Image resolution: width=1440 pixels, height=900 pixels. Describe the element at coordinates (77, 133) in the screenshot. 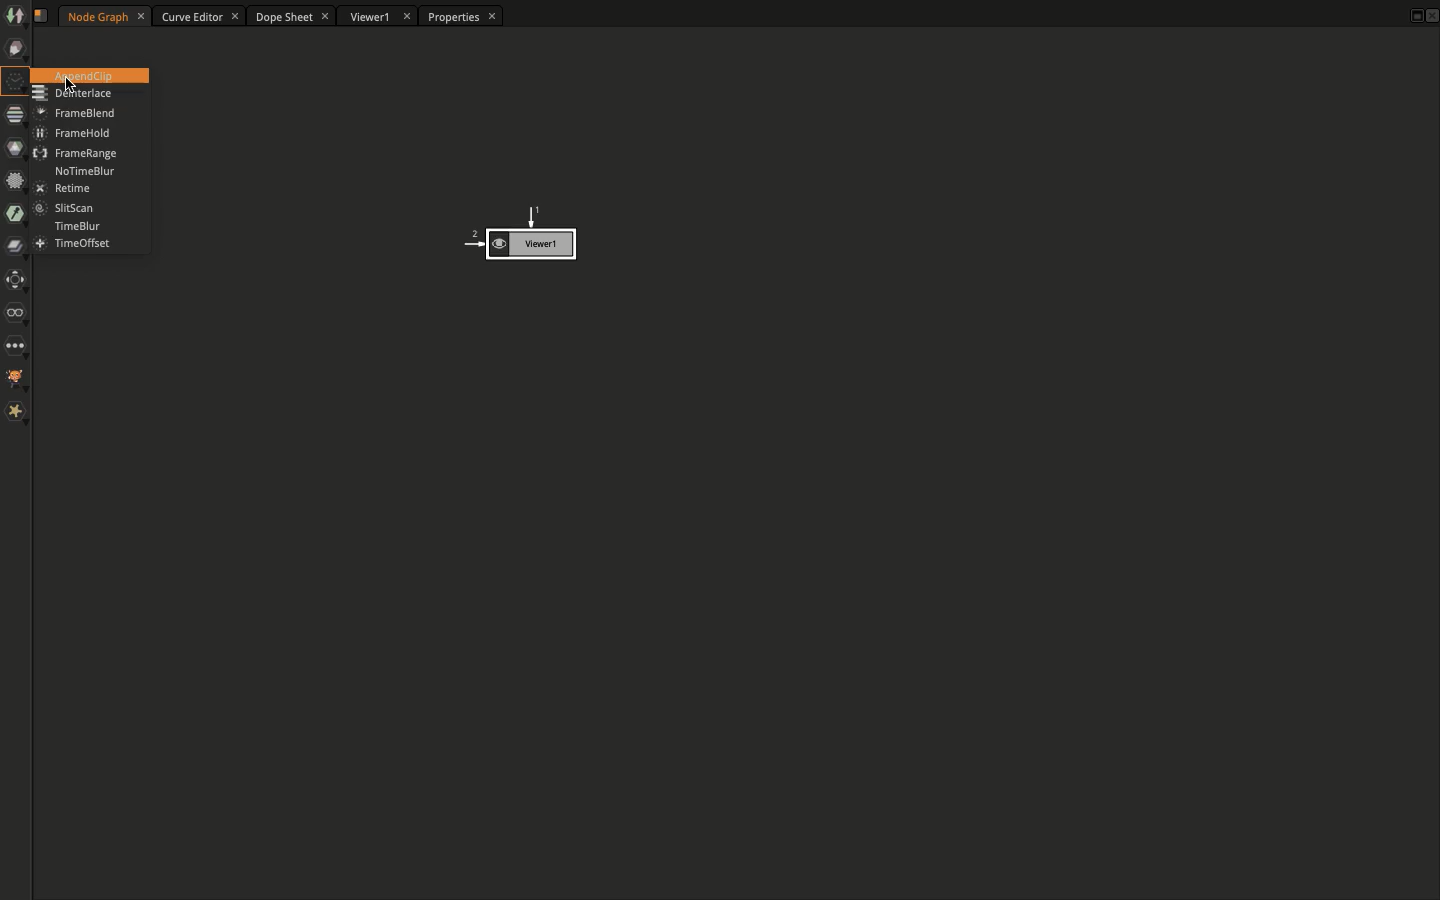

I see `FrameHold` at that location.